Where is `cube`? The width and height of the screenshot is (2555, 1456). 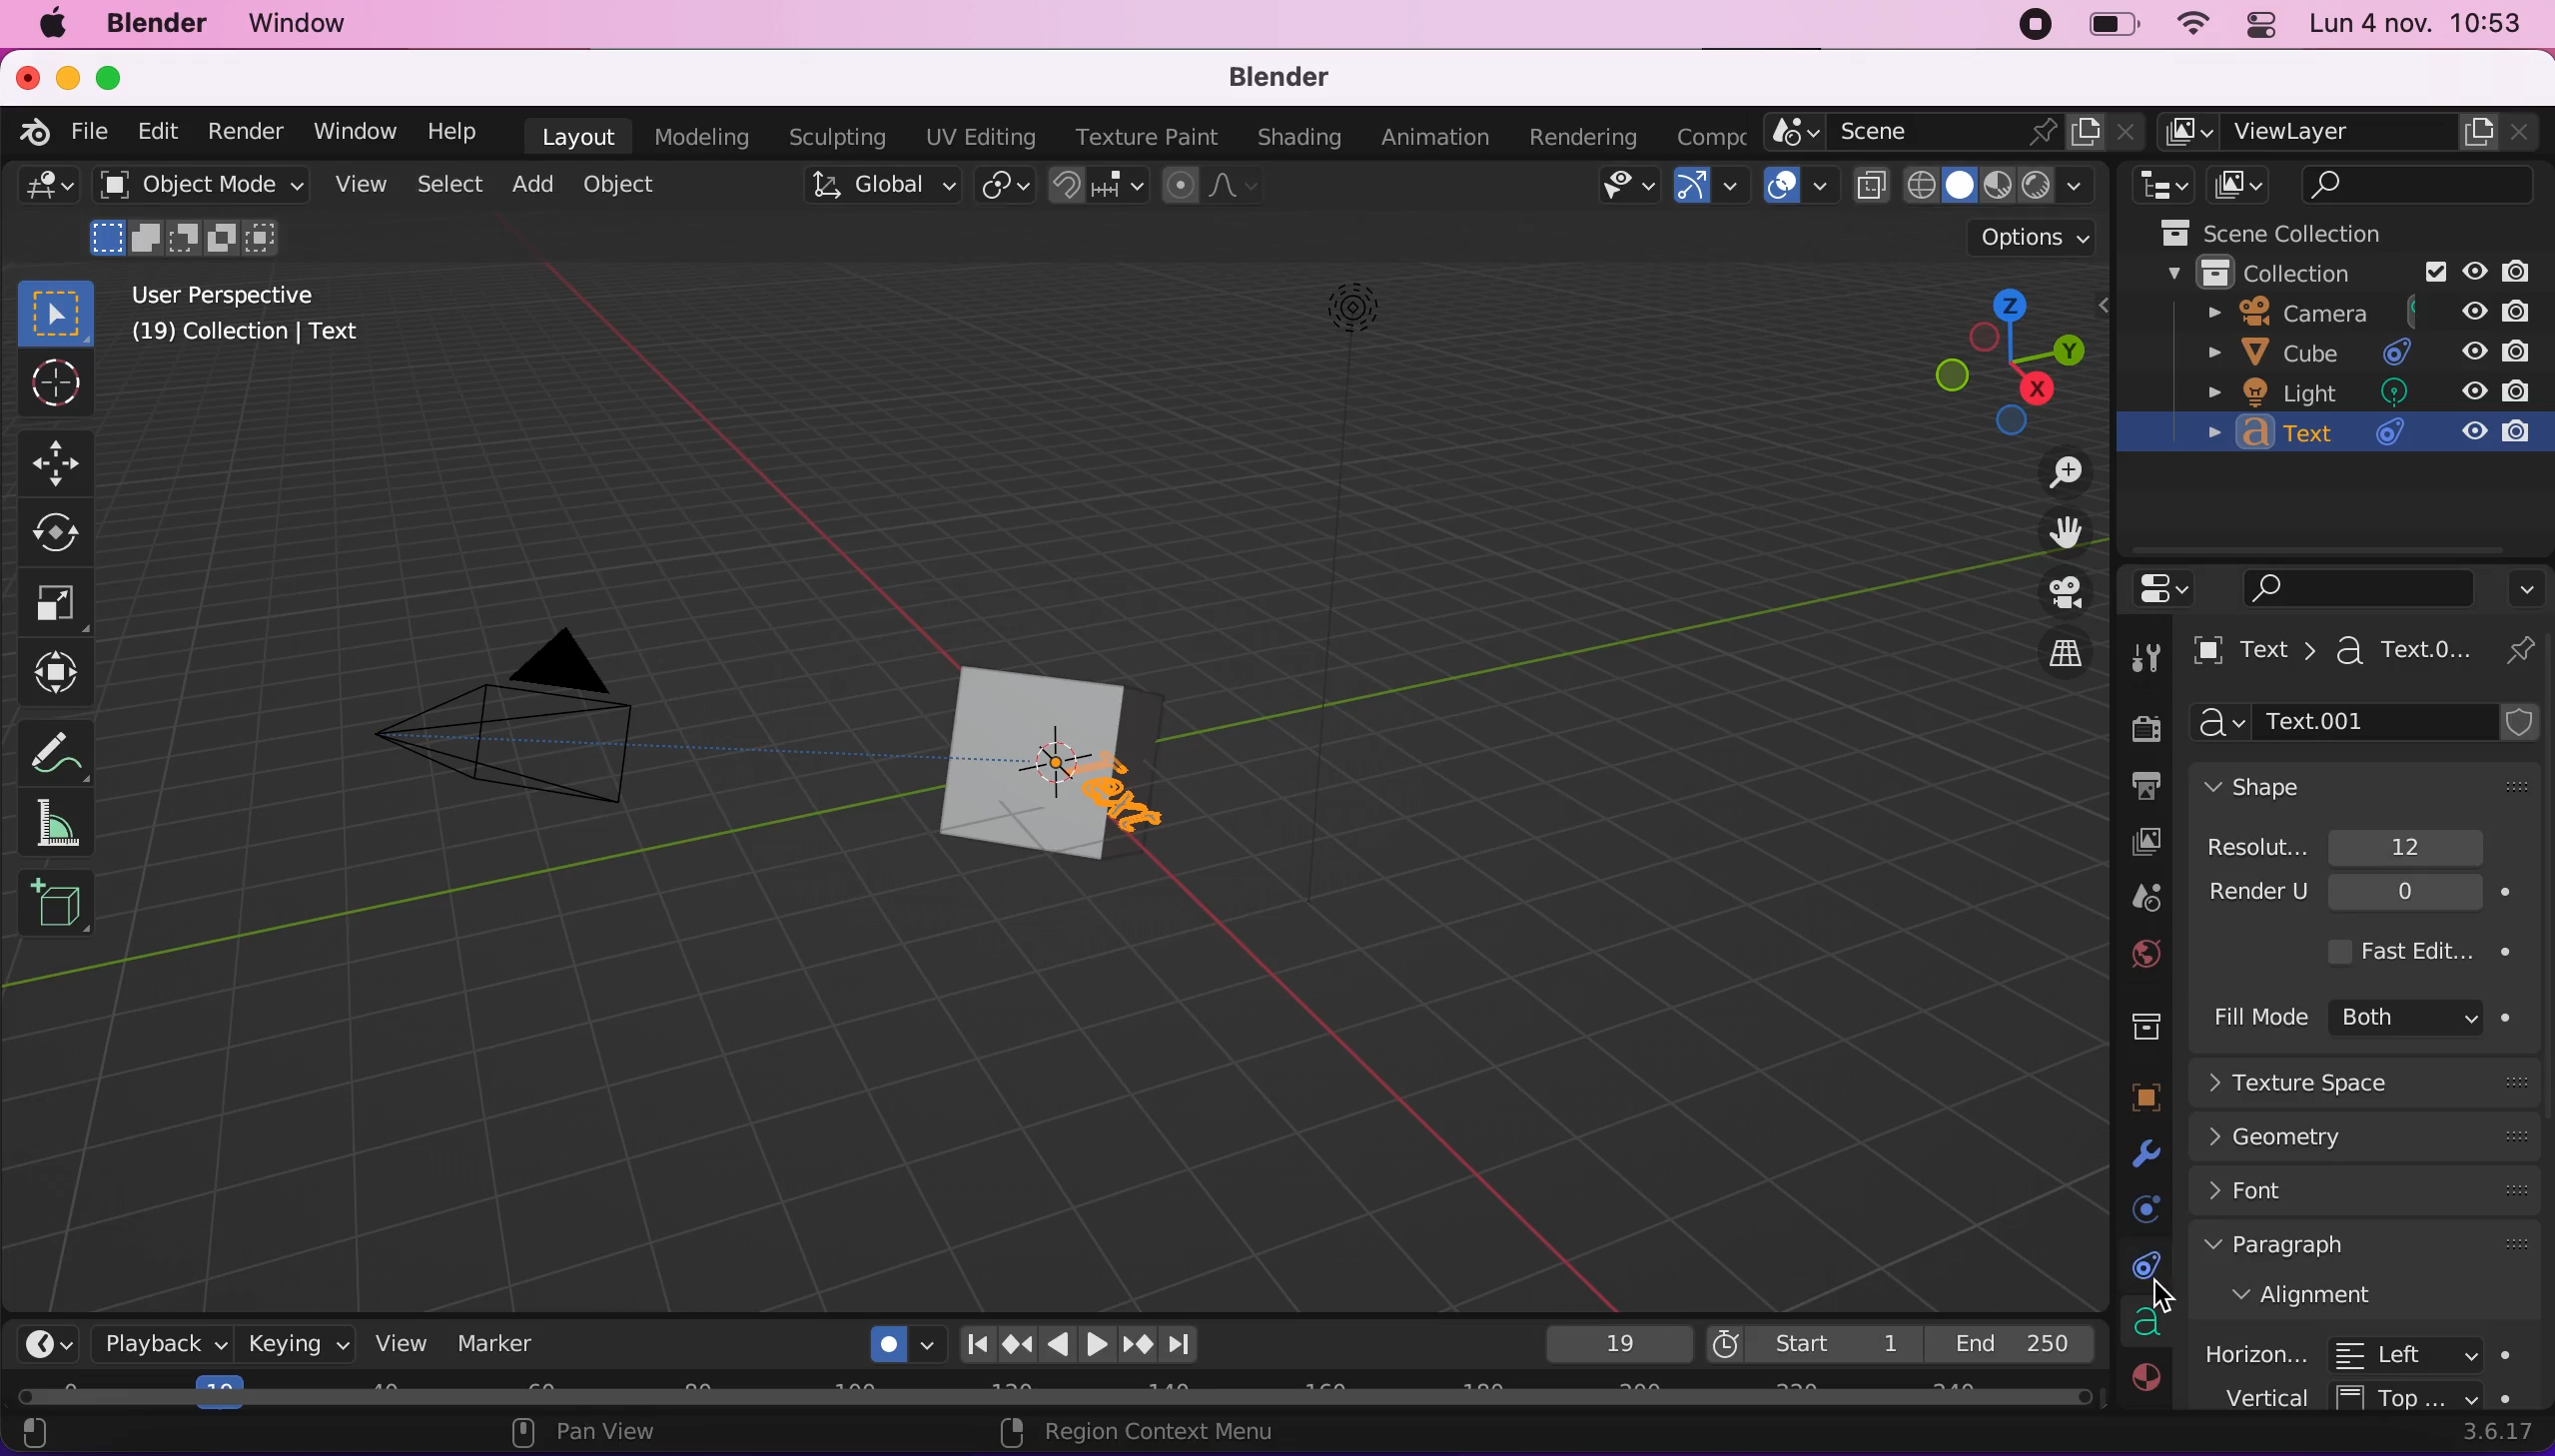
cube is located at coordinates (1009, 765).